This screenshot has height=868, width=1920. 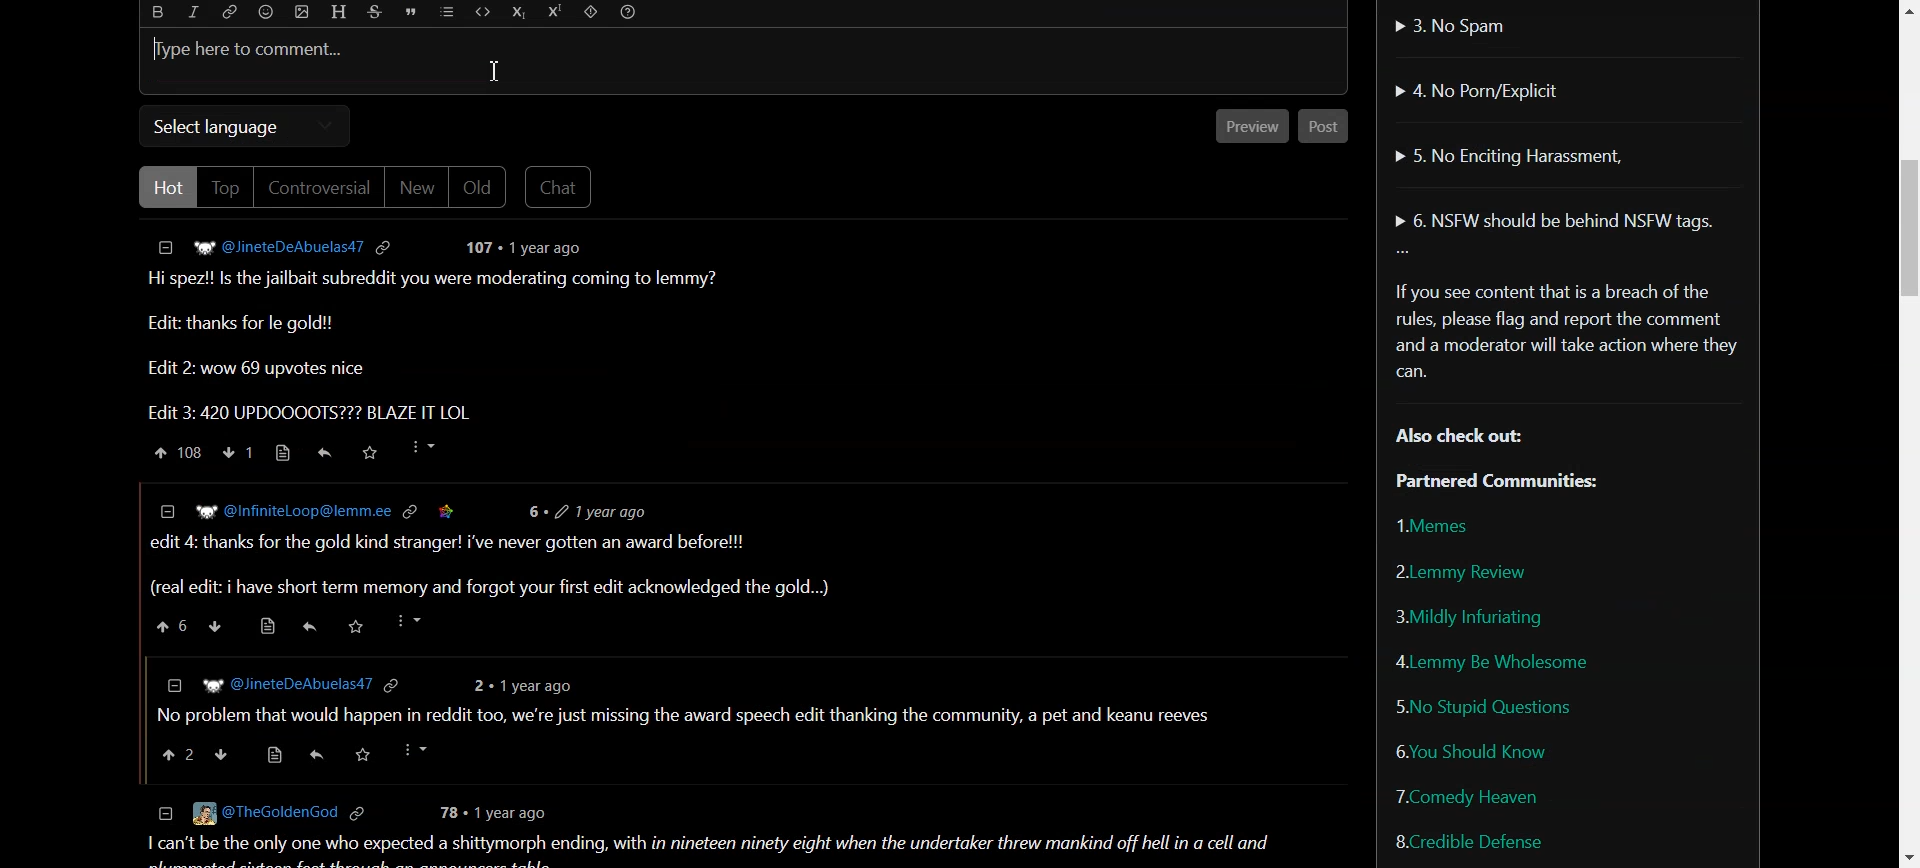 I want to click on Superscript, so click(x=554, y=13).